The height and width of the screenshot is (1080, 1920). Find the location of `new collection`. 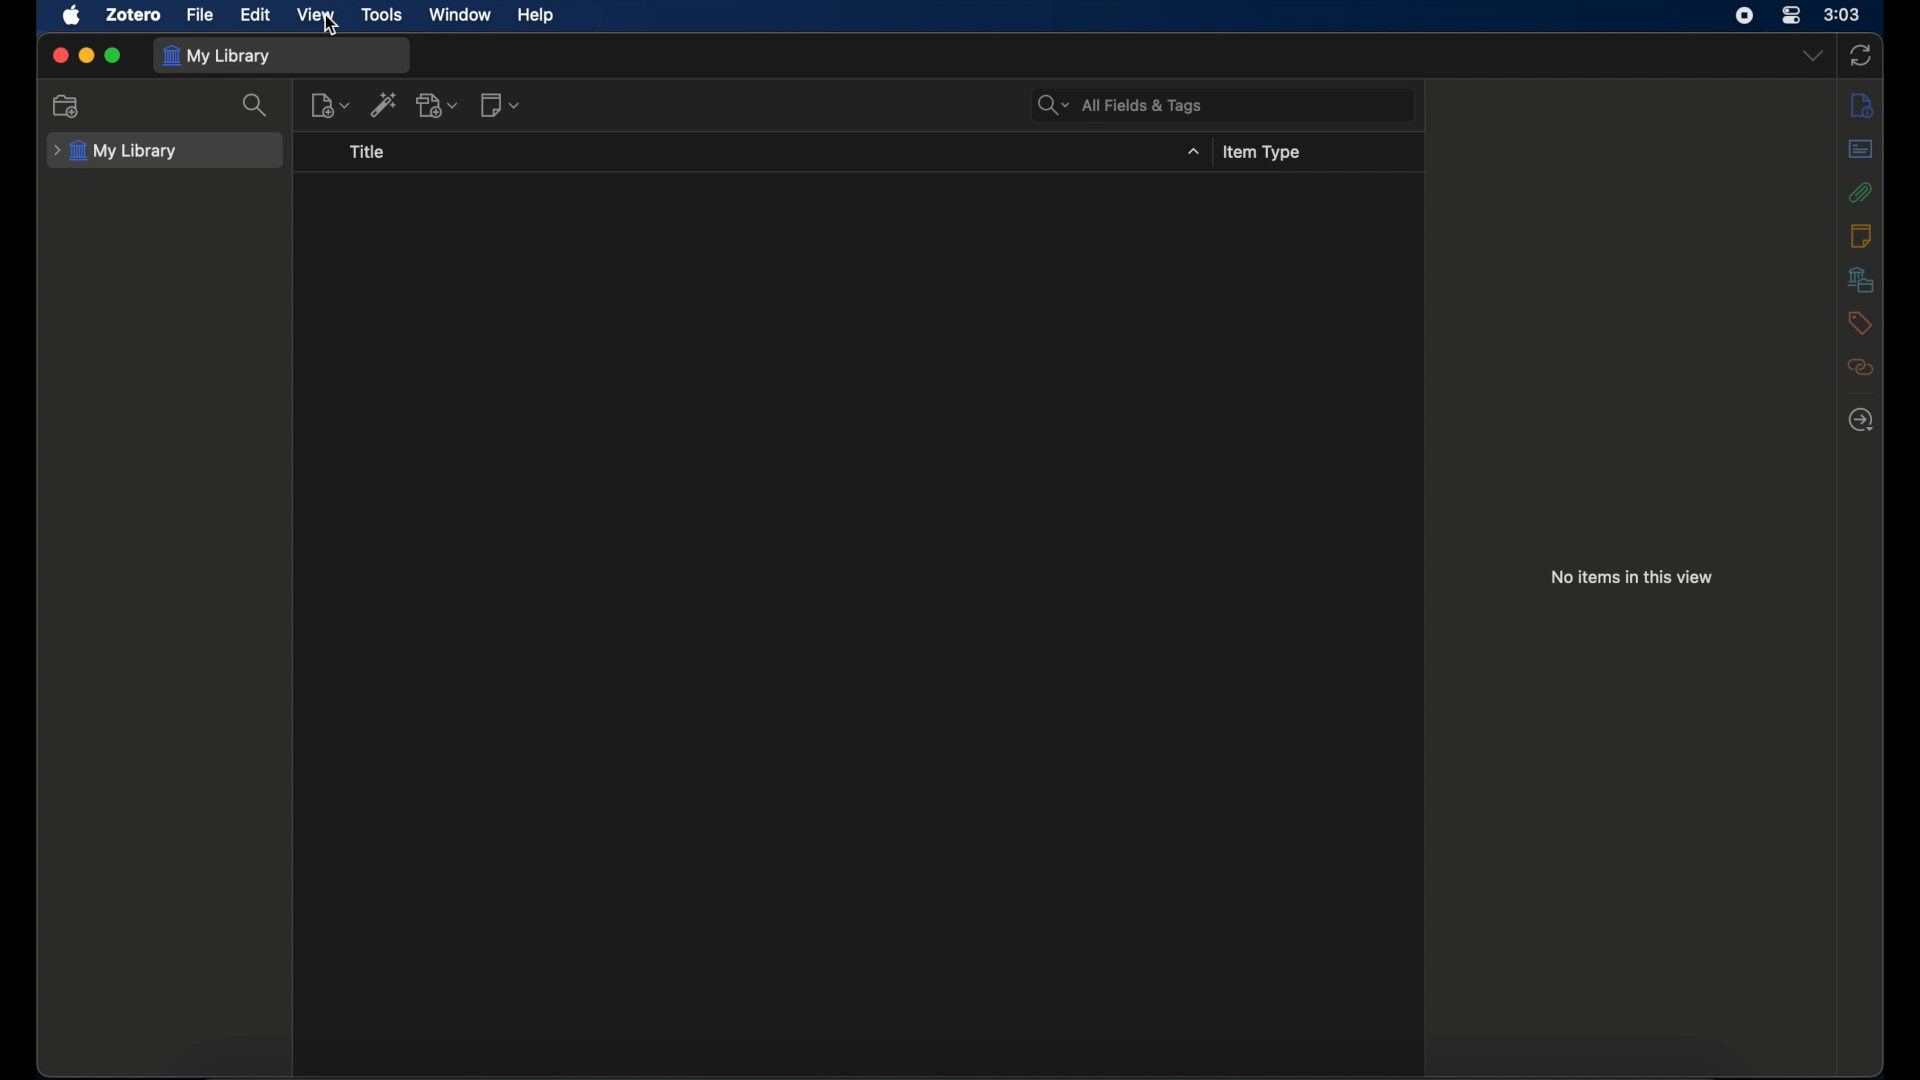

new collection is located at coordinates (70, 107).